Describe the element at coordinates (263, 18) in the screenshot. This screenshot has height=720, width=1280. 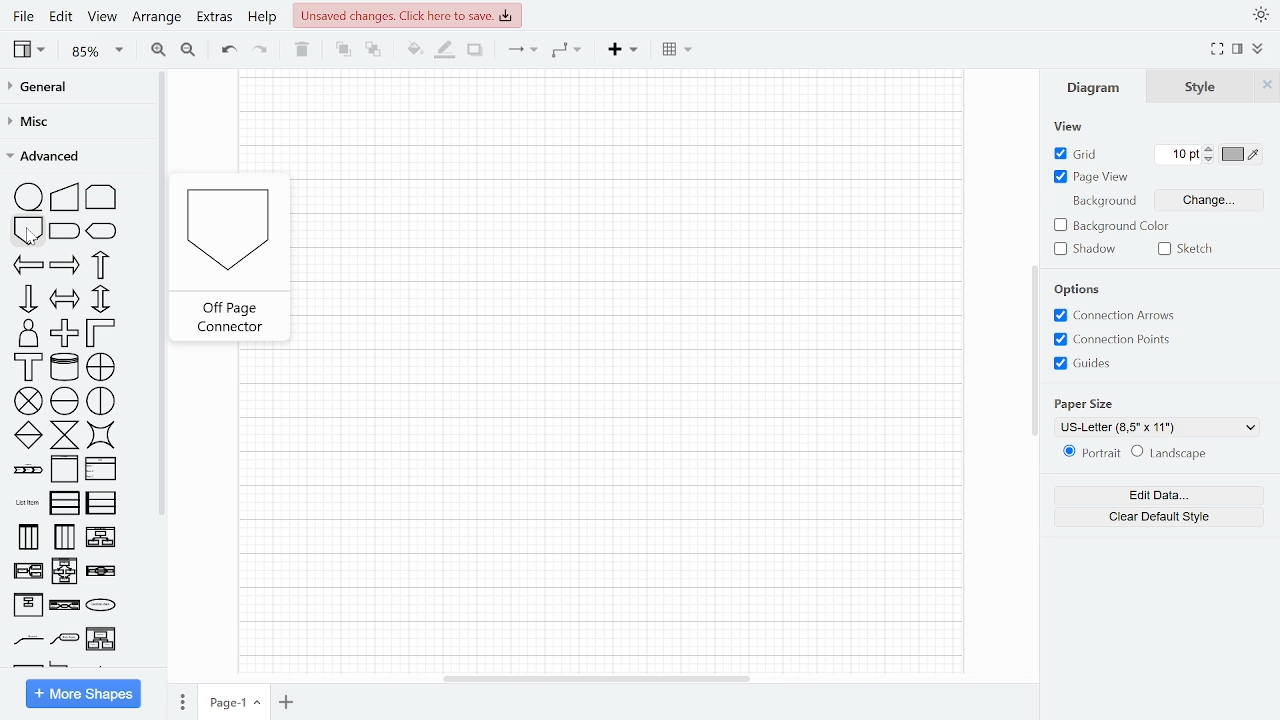
I see `Help` at that location.